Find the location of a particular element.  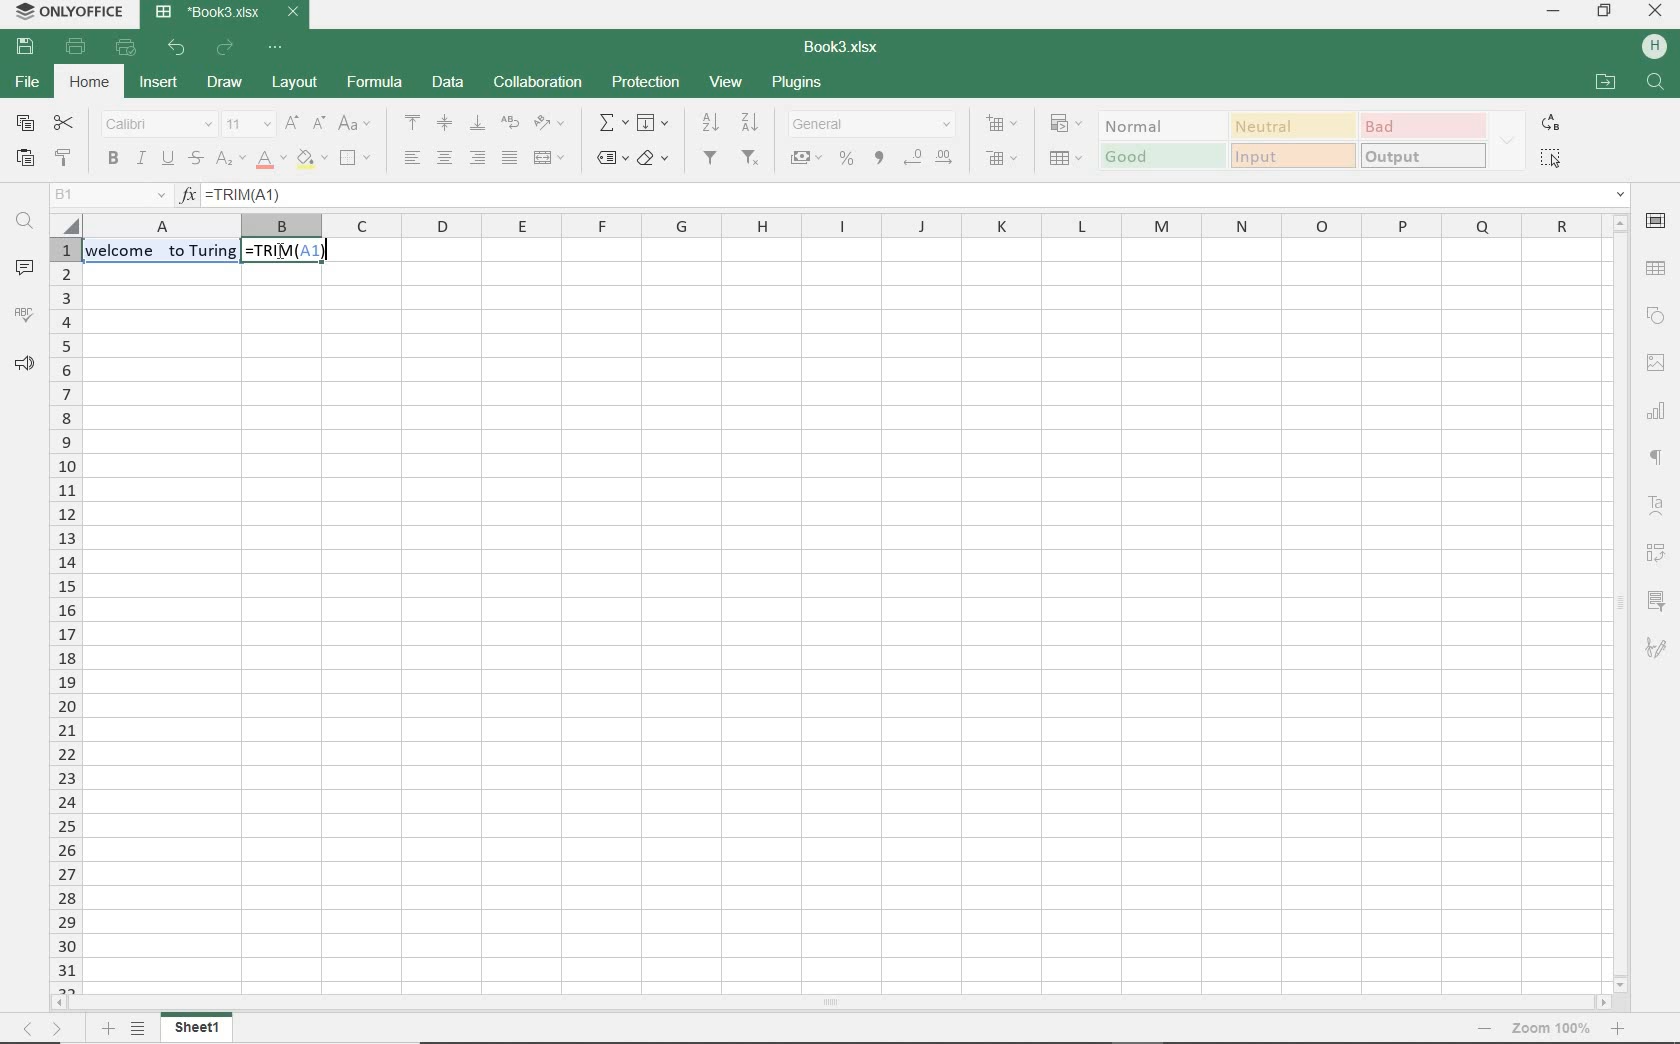

number format is located at coordinates (872, 126).